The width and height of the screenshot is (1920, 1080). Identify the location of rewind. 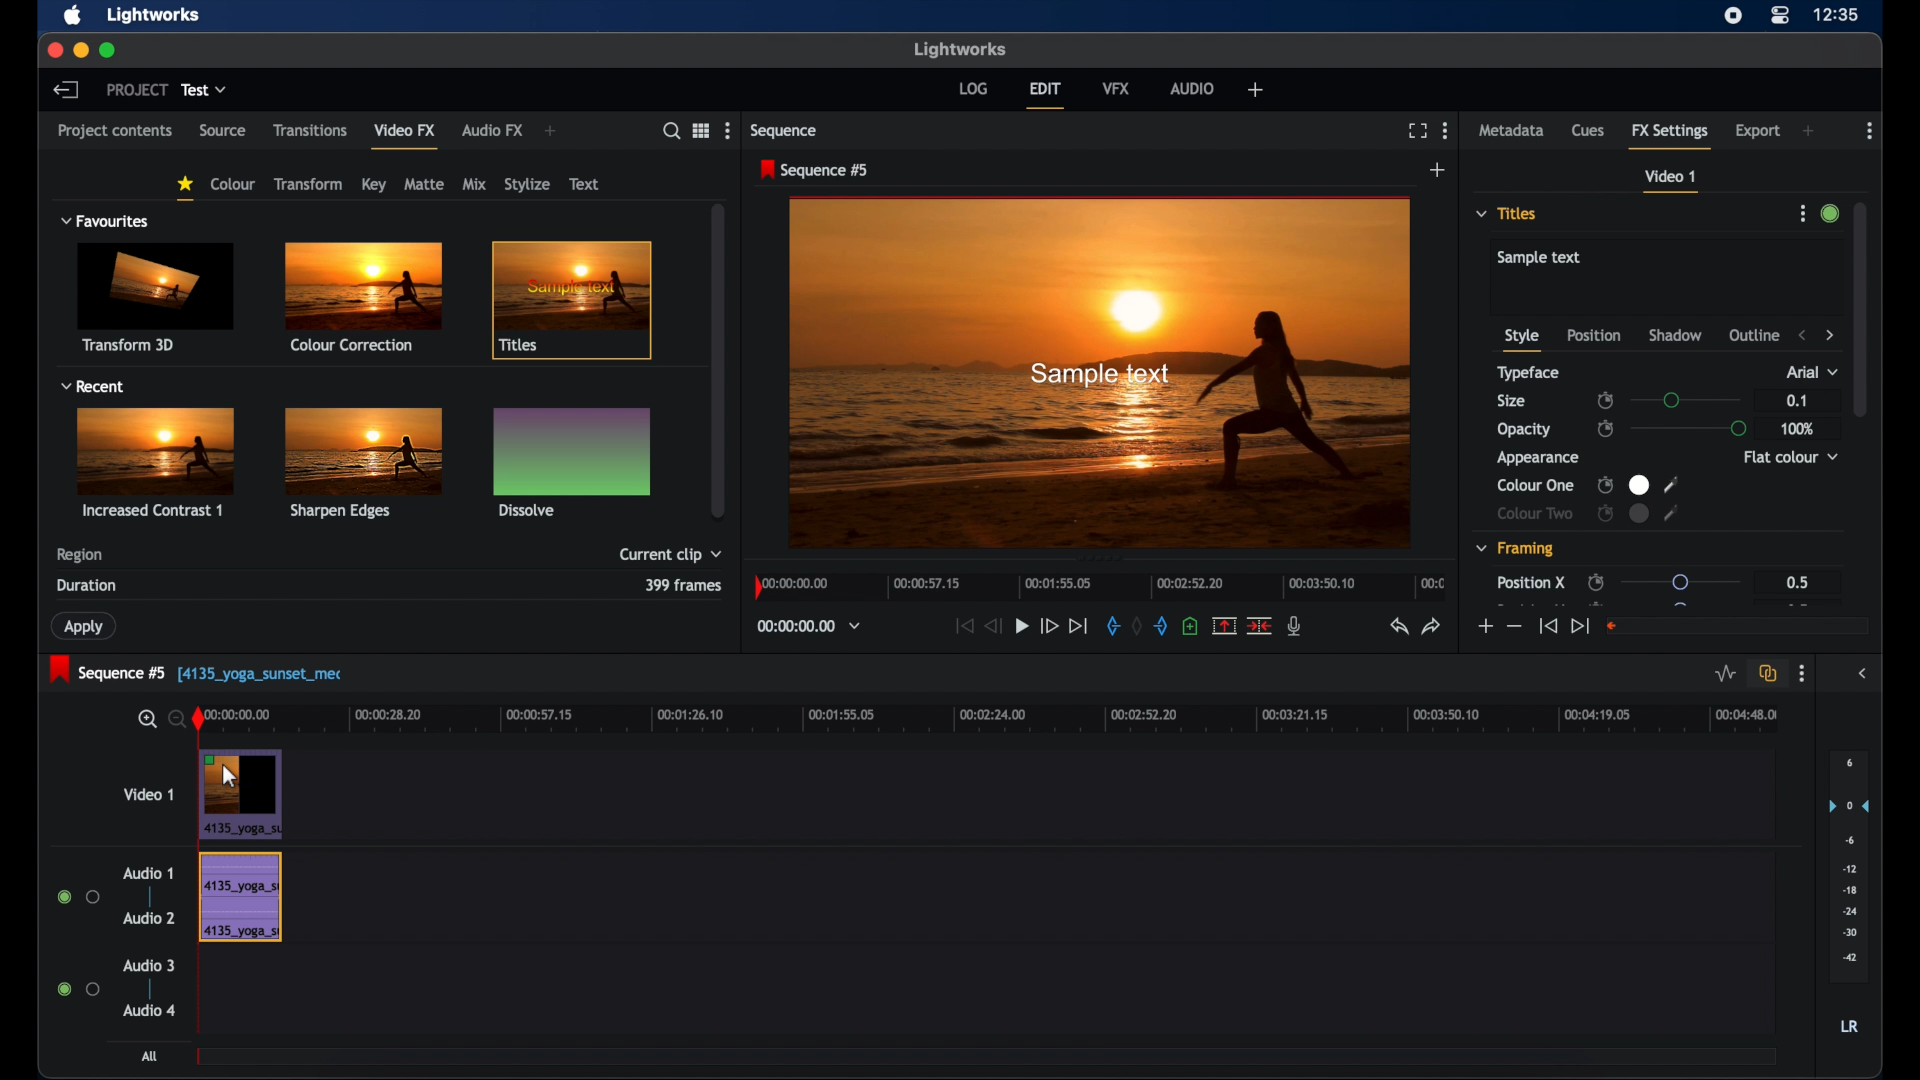
(995, 626).